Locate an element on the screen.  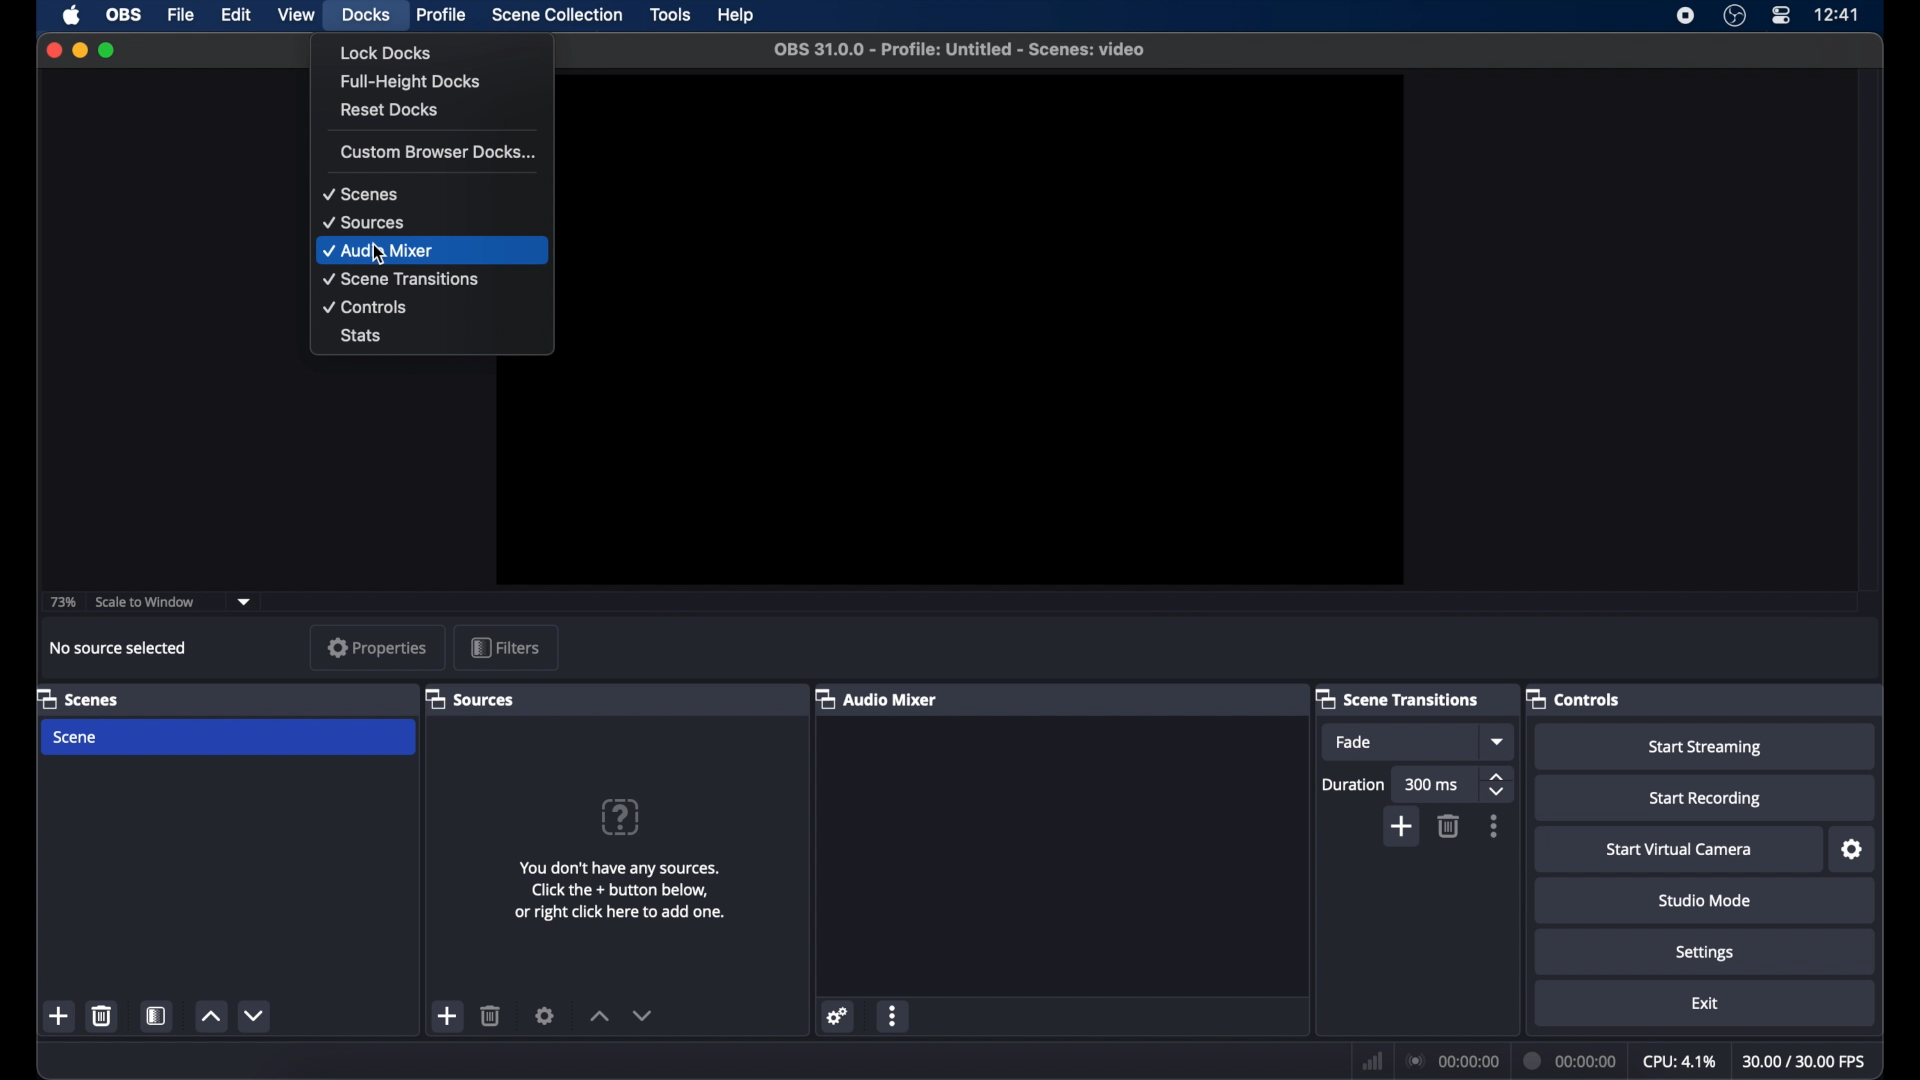
add is located at coordinates (59, 1015).